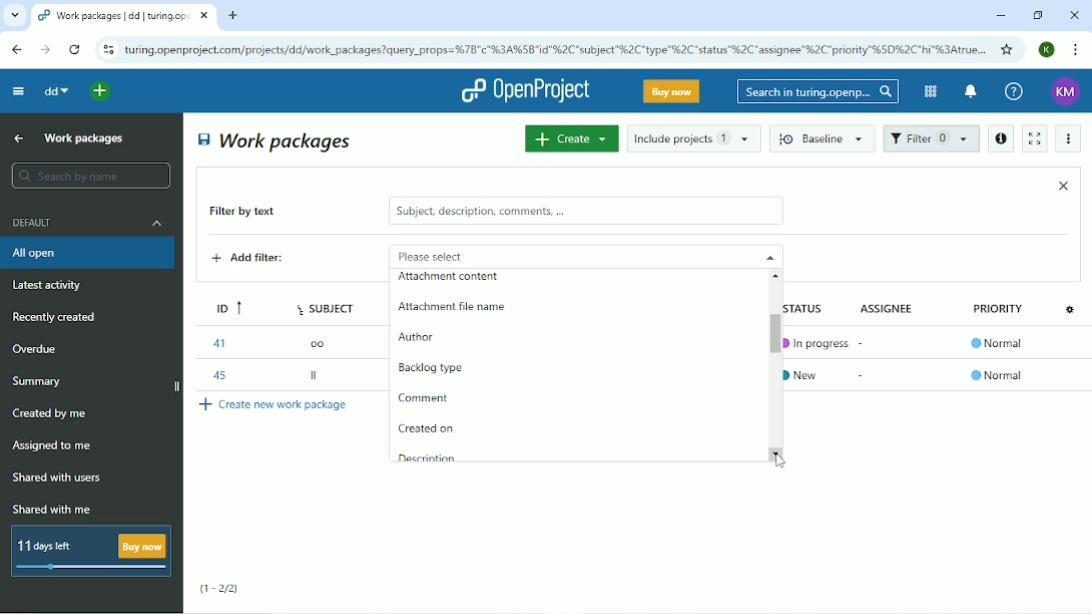  I want to click on Priority, so click(1000, 314).